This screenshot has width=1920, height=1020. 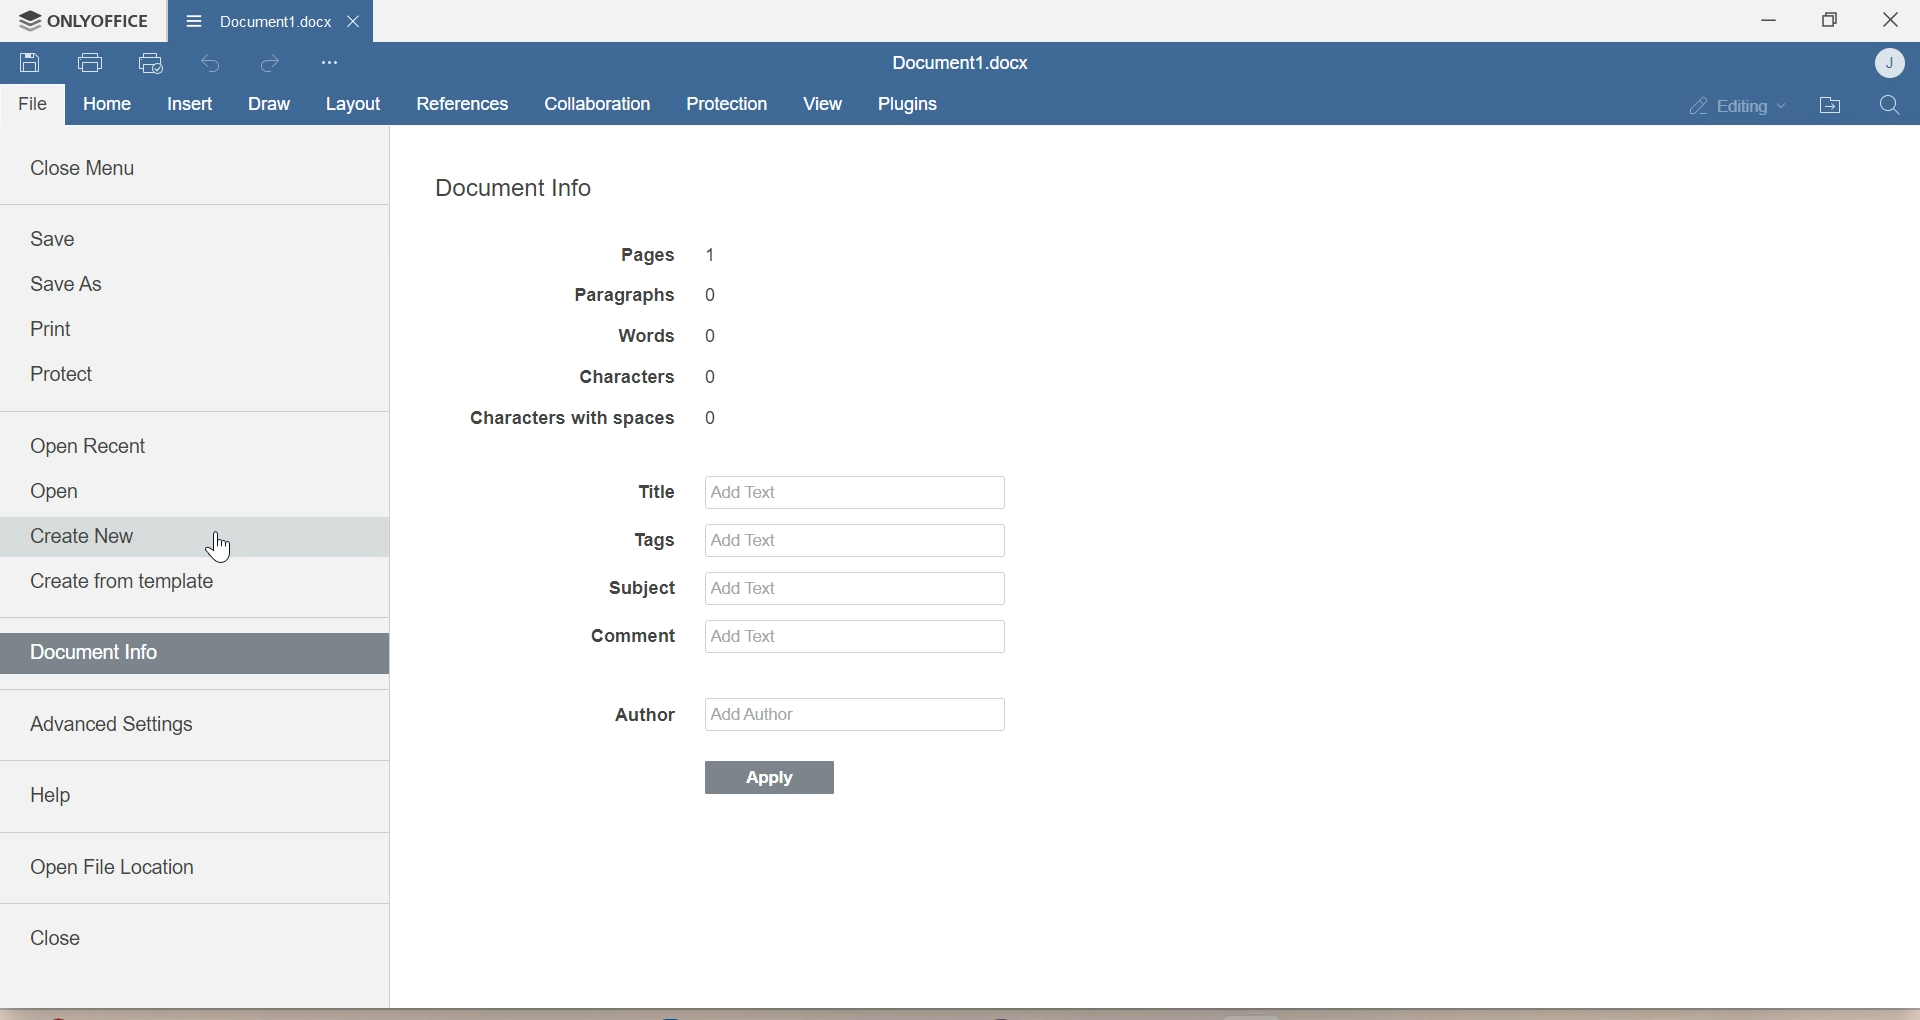 What do you see at coordinates (131, 586) in the screenshot?
I see `Create from template` at bounding box center [131, 586].